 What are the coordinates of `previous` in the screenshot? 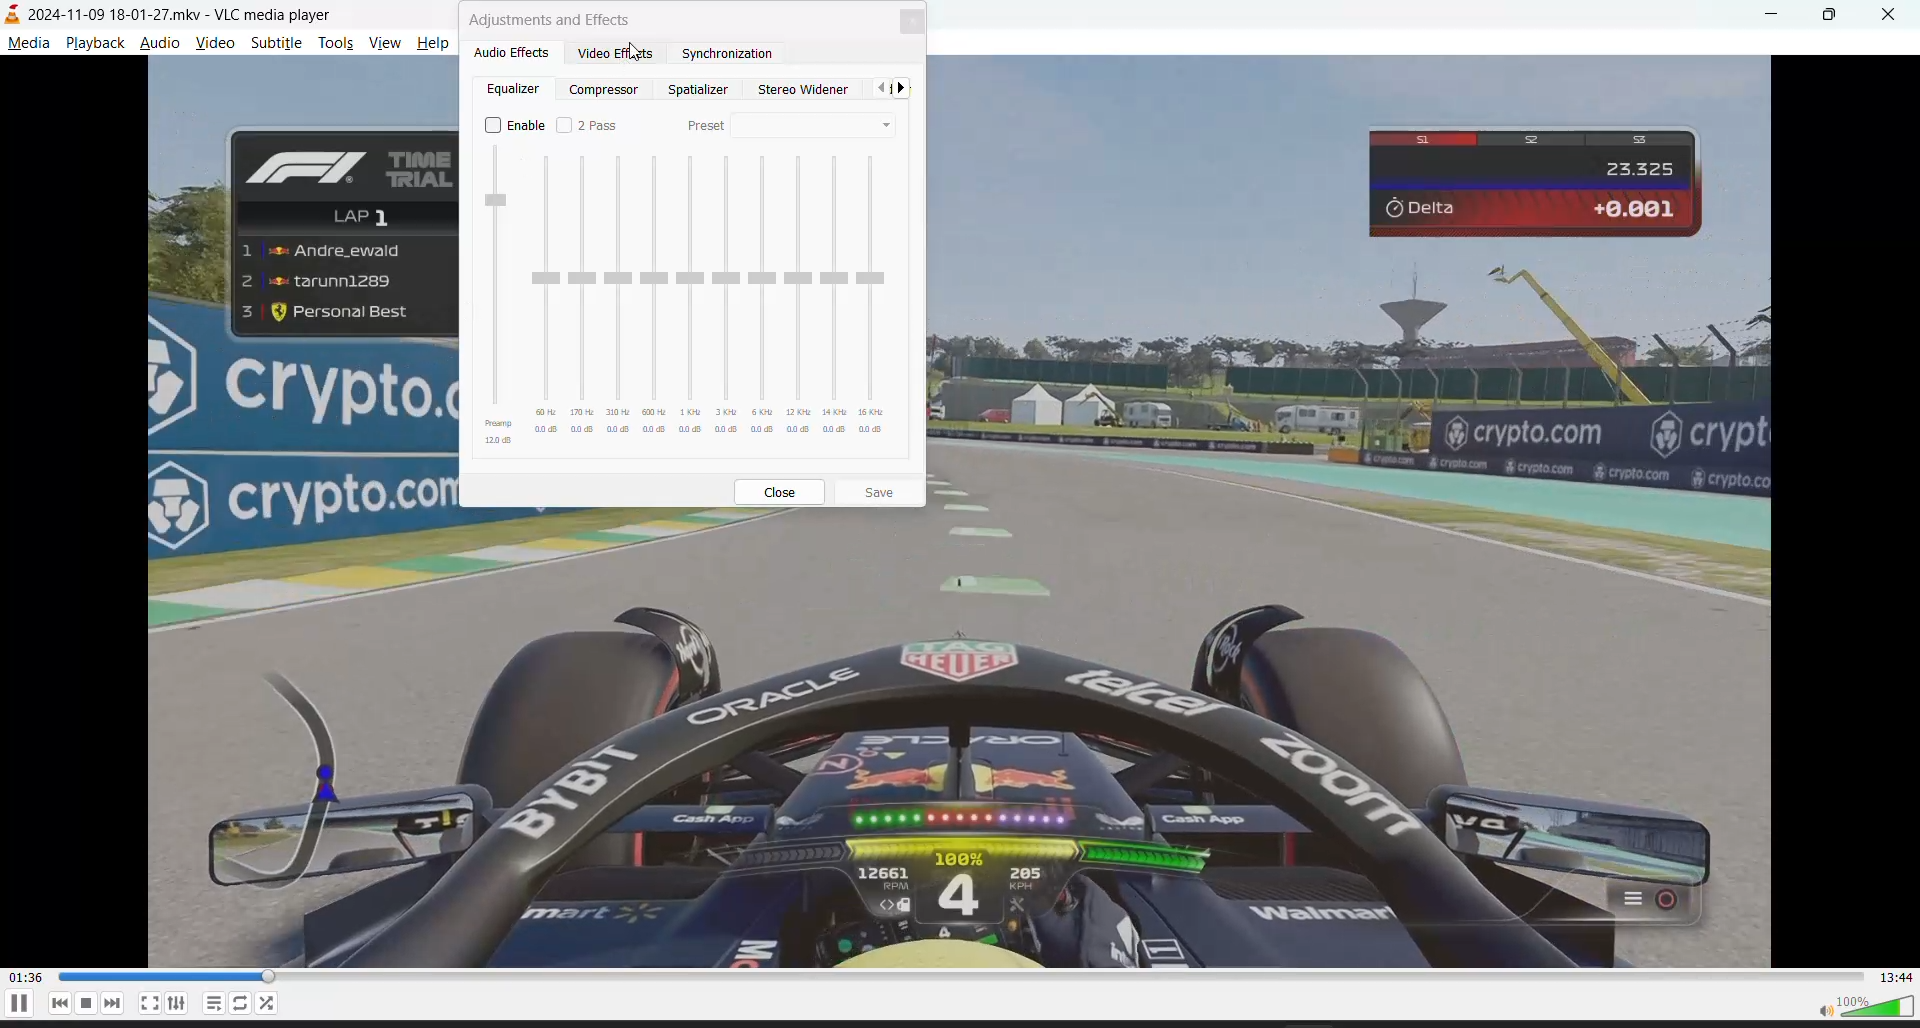 It's located at (58, 1004).